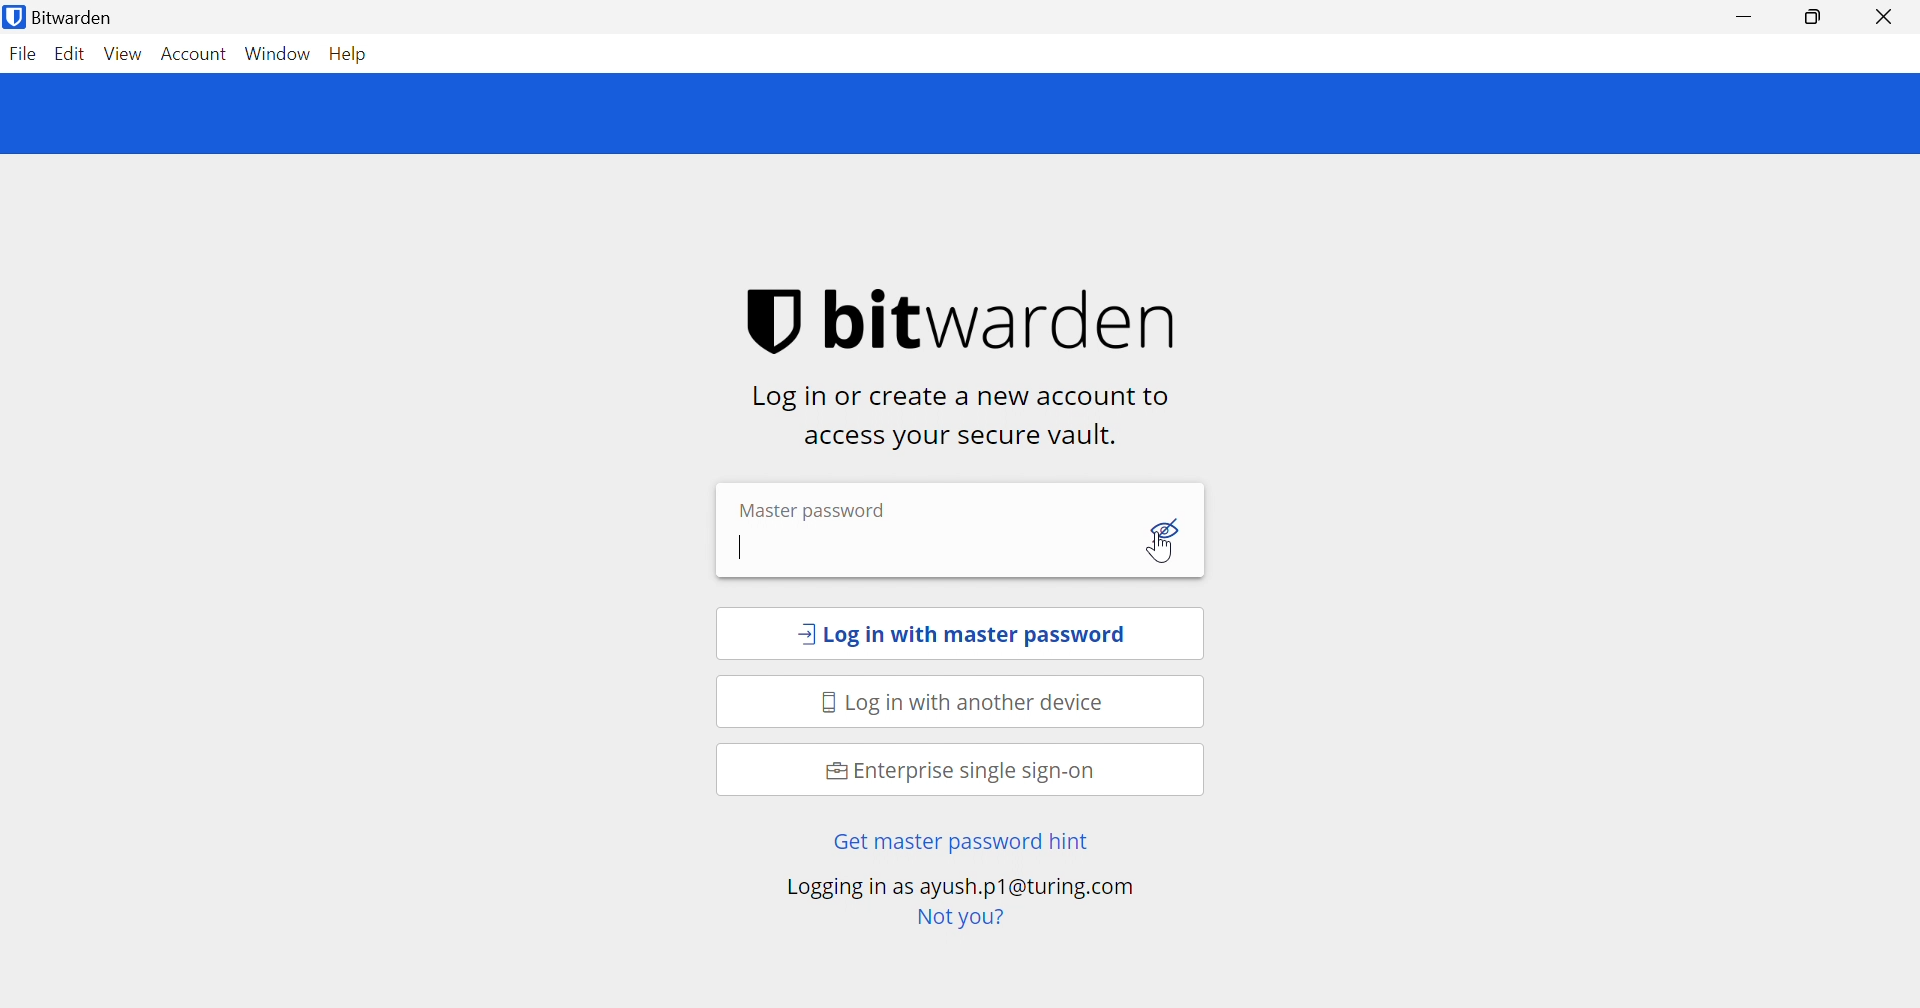 Image resolution: width=1920 pixels, height=1008 pixels. What do you see at coordinates (958, 843) in the screenshot?
I see `Get master password hint` at bounding box center [958, 843].